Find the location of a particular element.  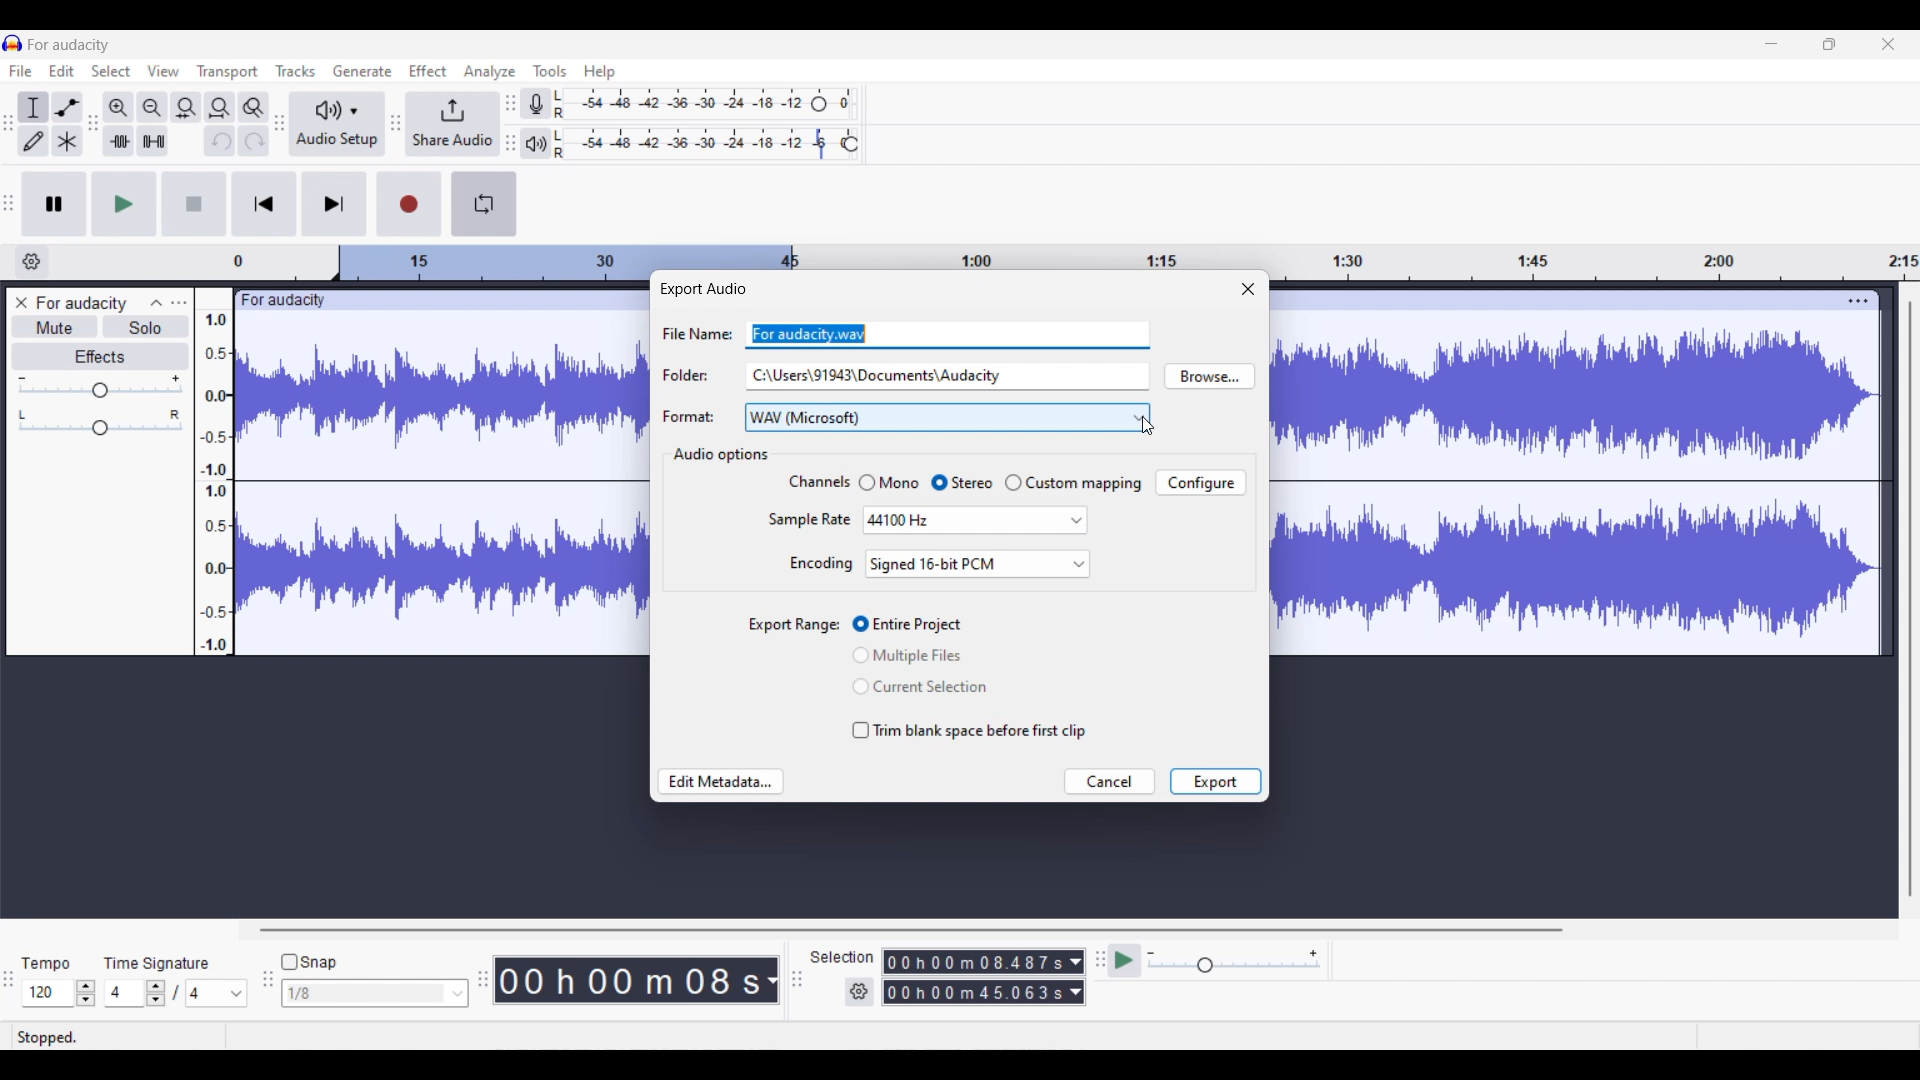

Input time signature is located at coordinates (123, 993).